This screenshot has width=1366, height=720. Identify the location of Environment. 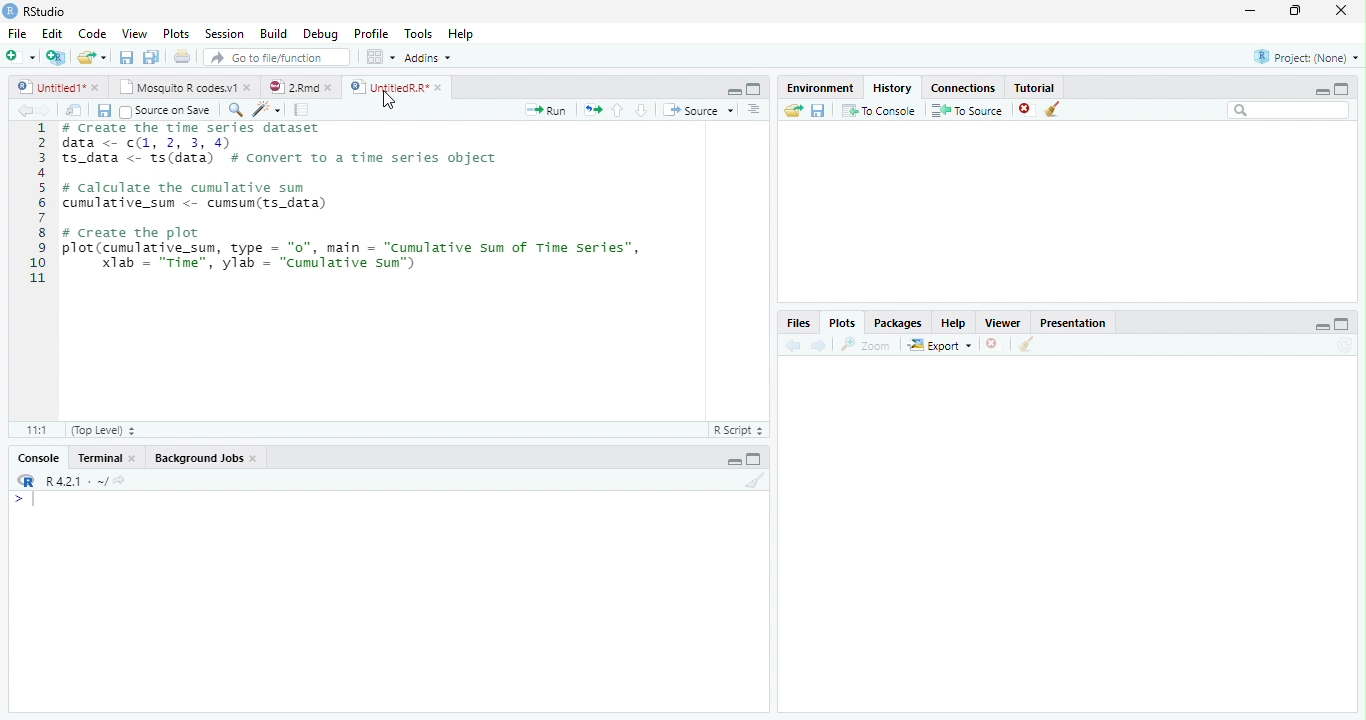
(820, 87).